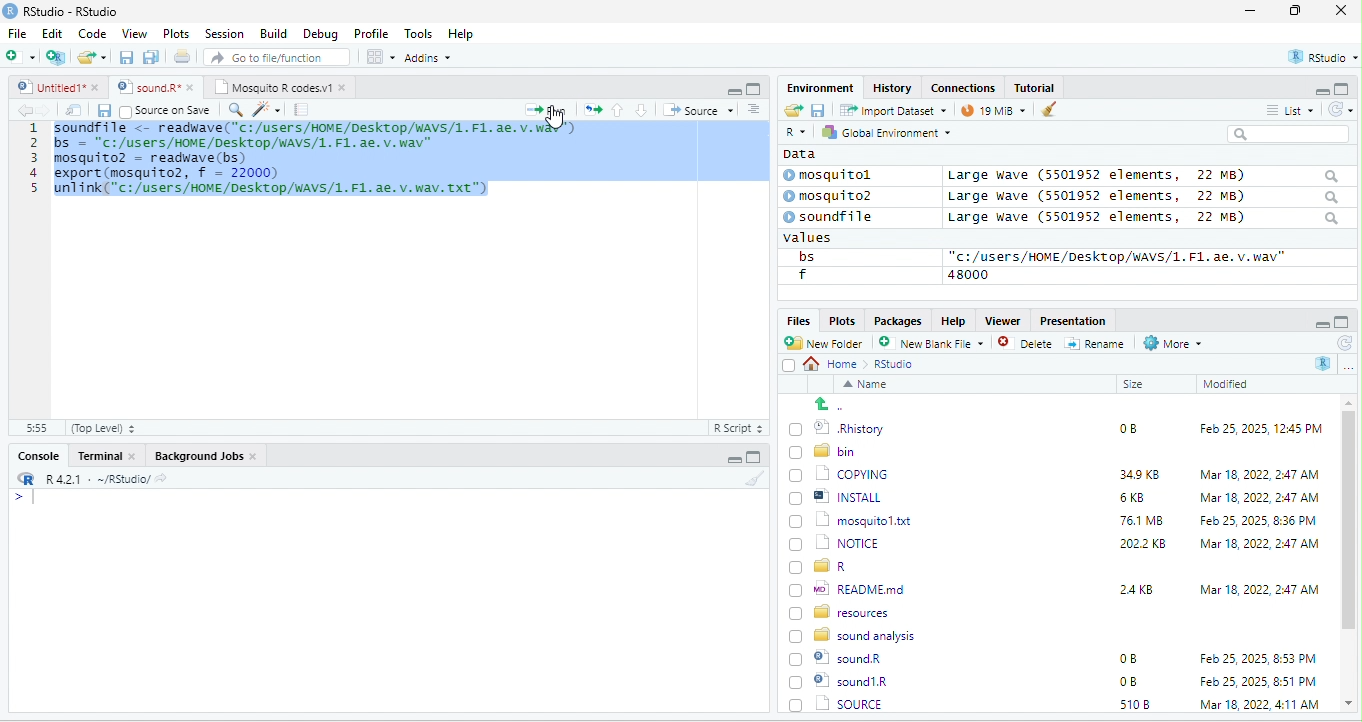 The height and width of the screenshot is (722, 1362). Describe the element at coordinates (993, 112) in the screenshot. I see `9 mb` at that location.